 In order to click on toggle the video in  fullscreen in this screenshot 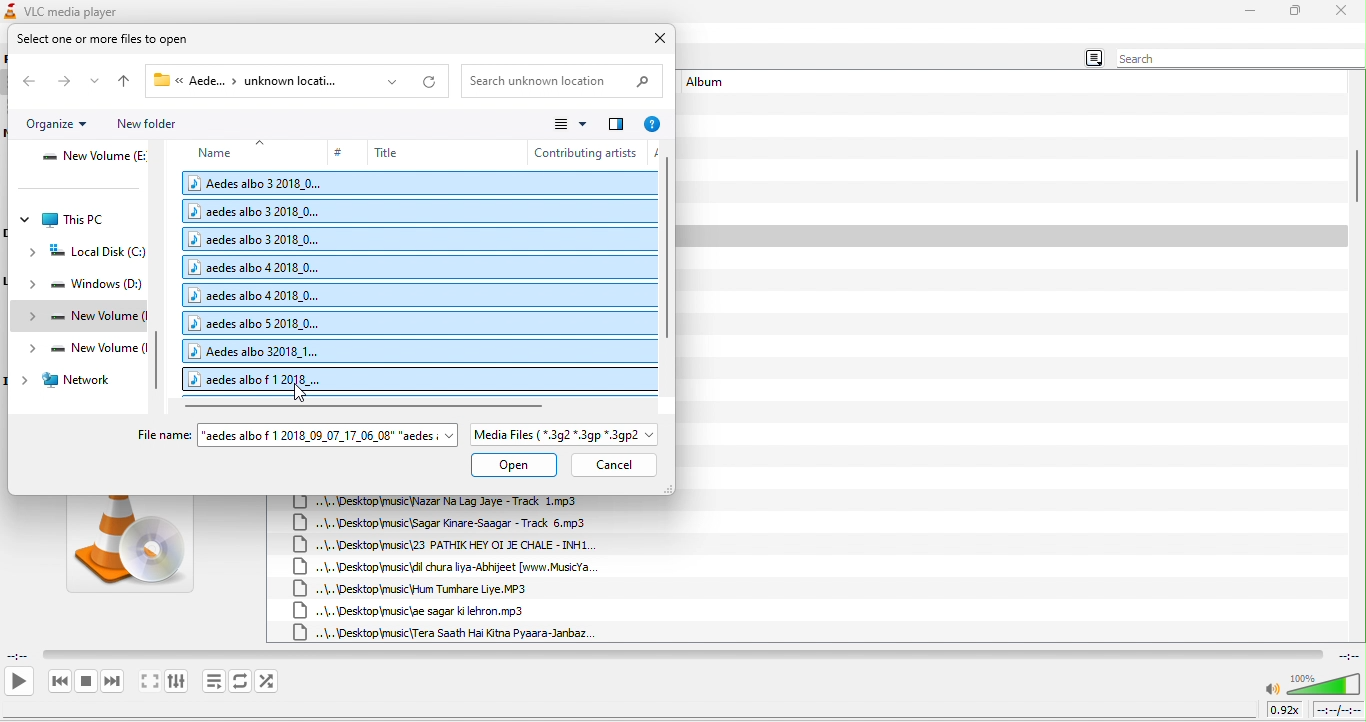, I will do `click(149, 683)`.